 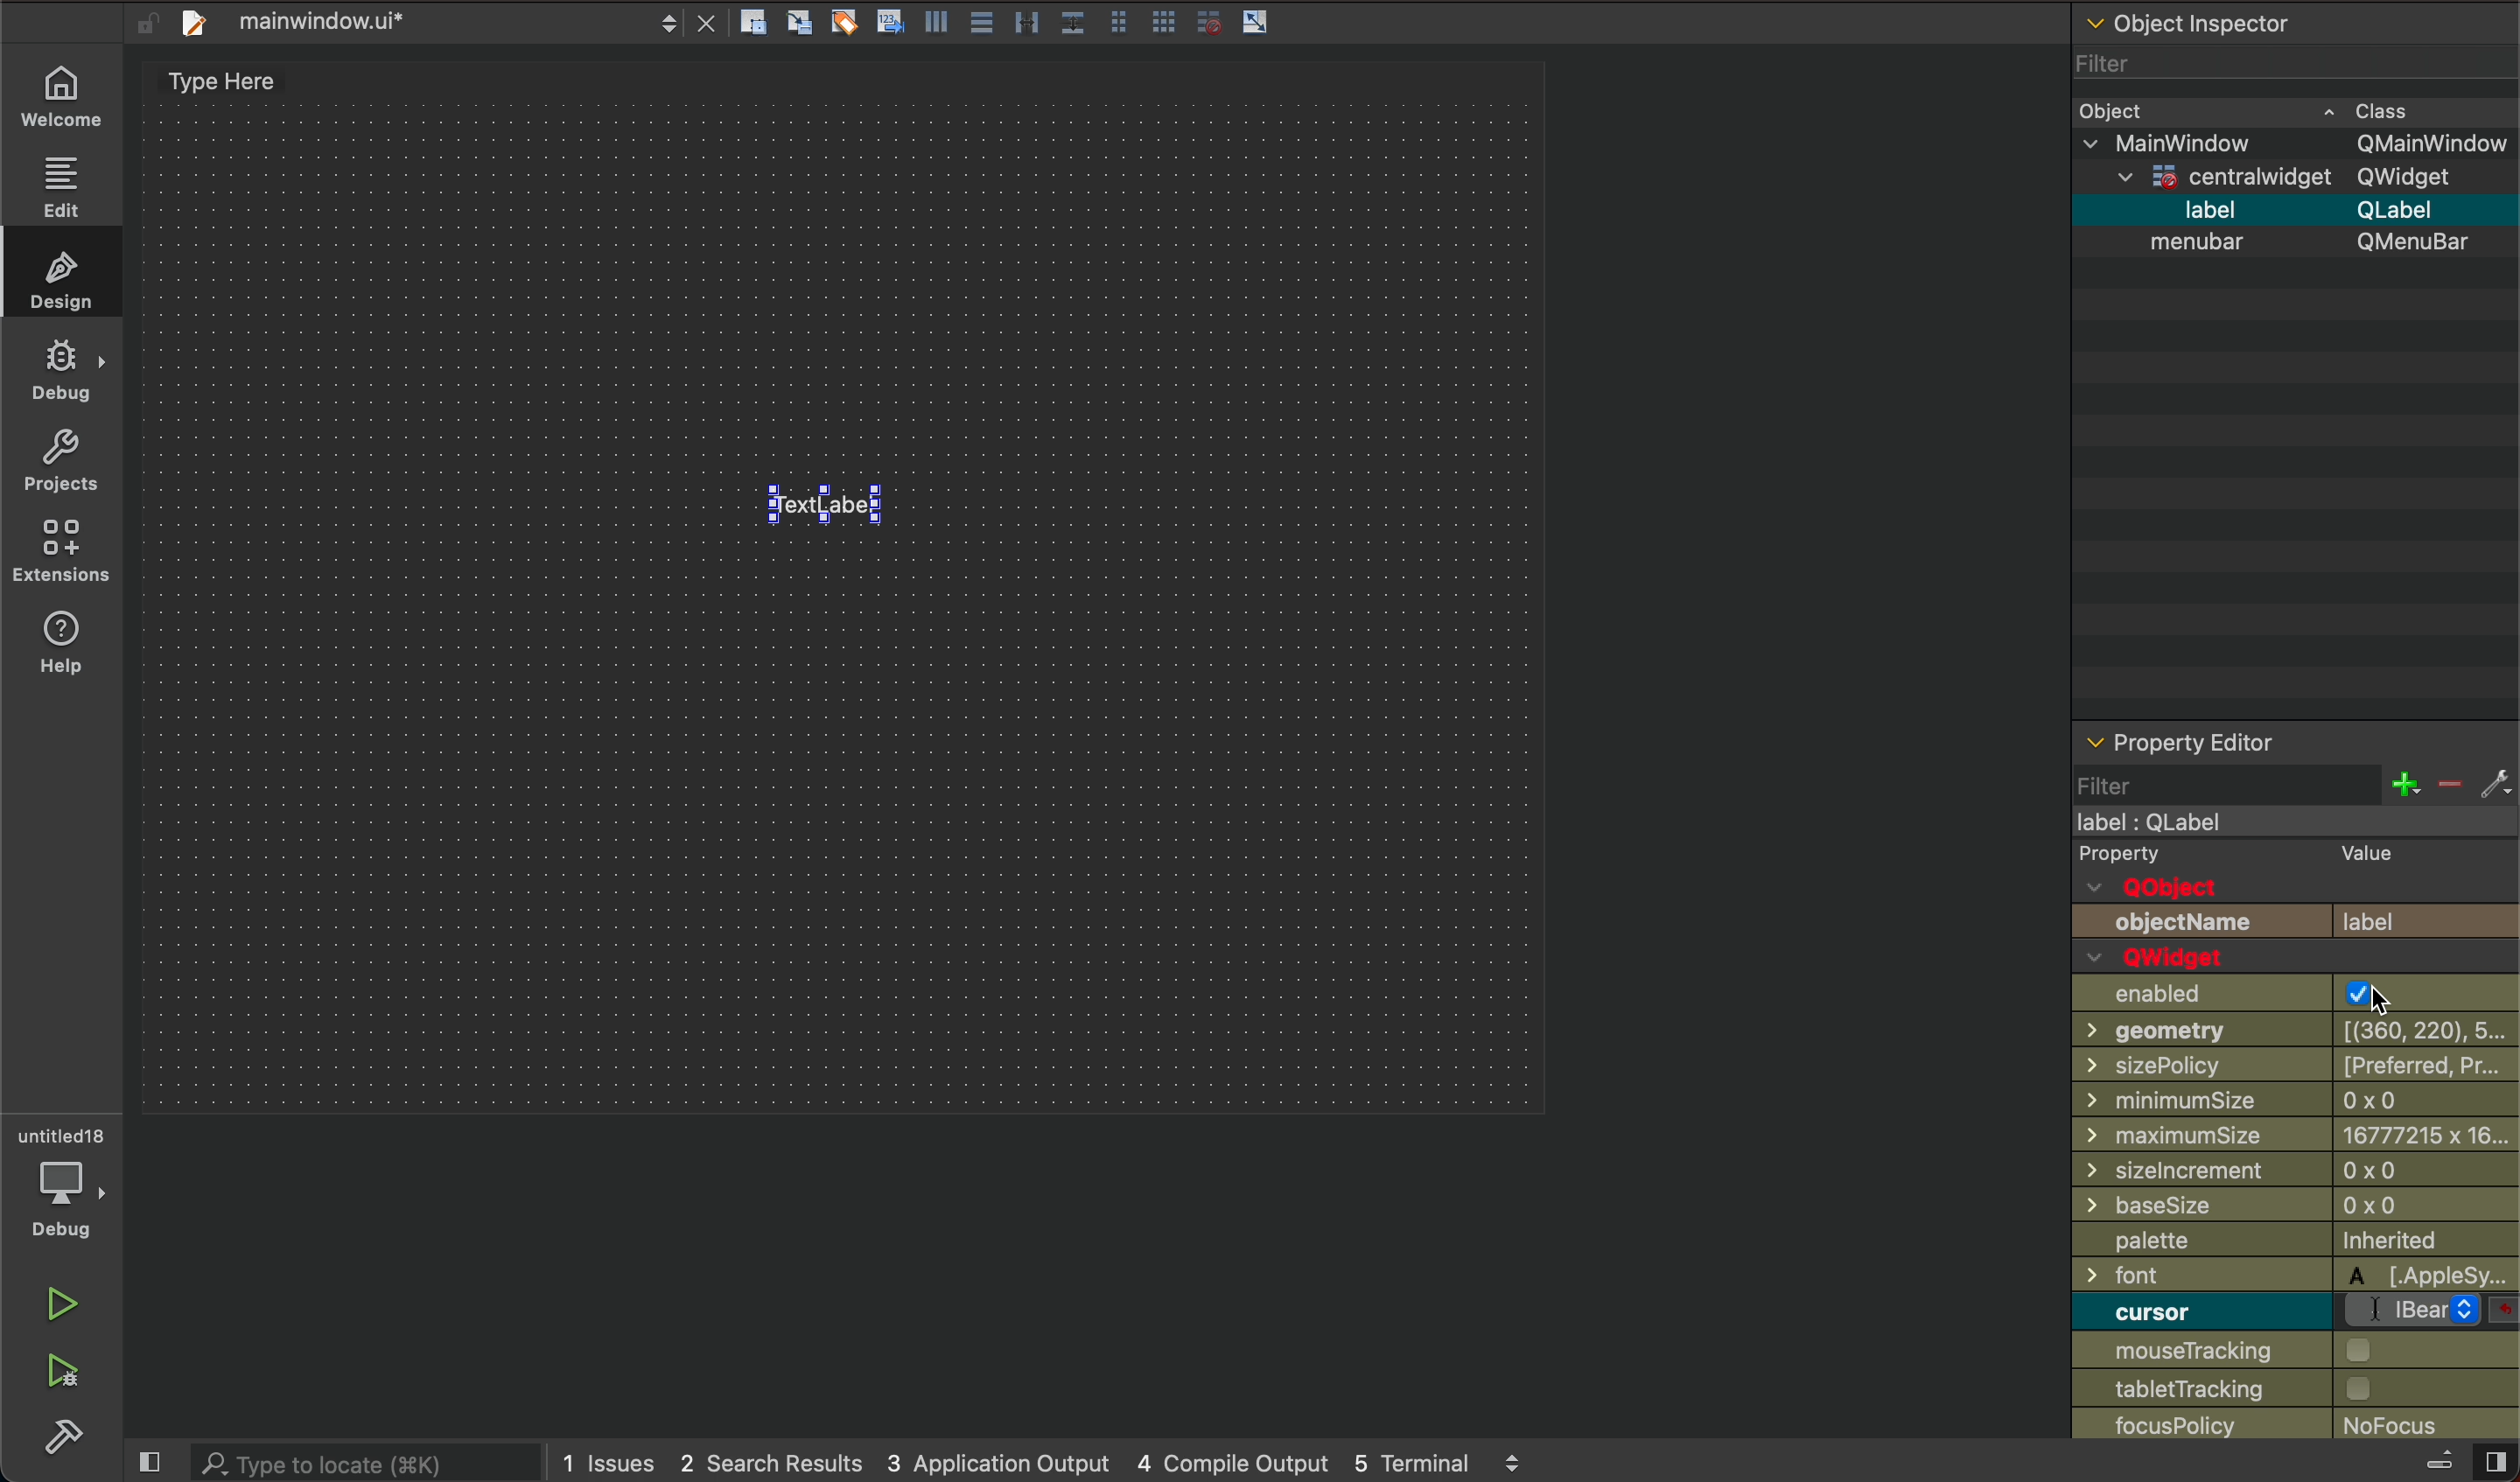 I want to click on Qmainwindow, so click(x=2433, y=141).